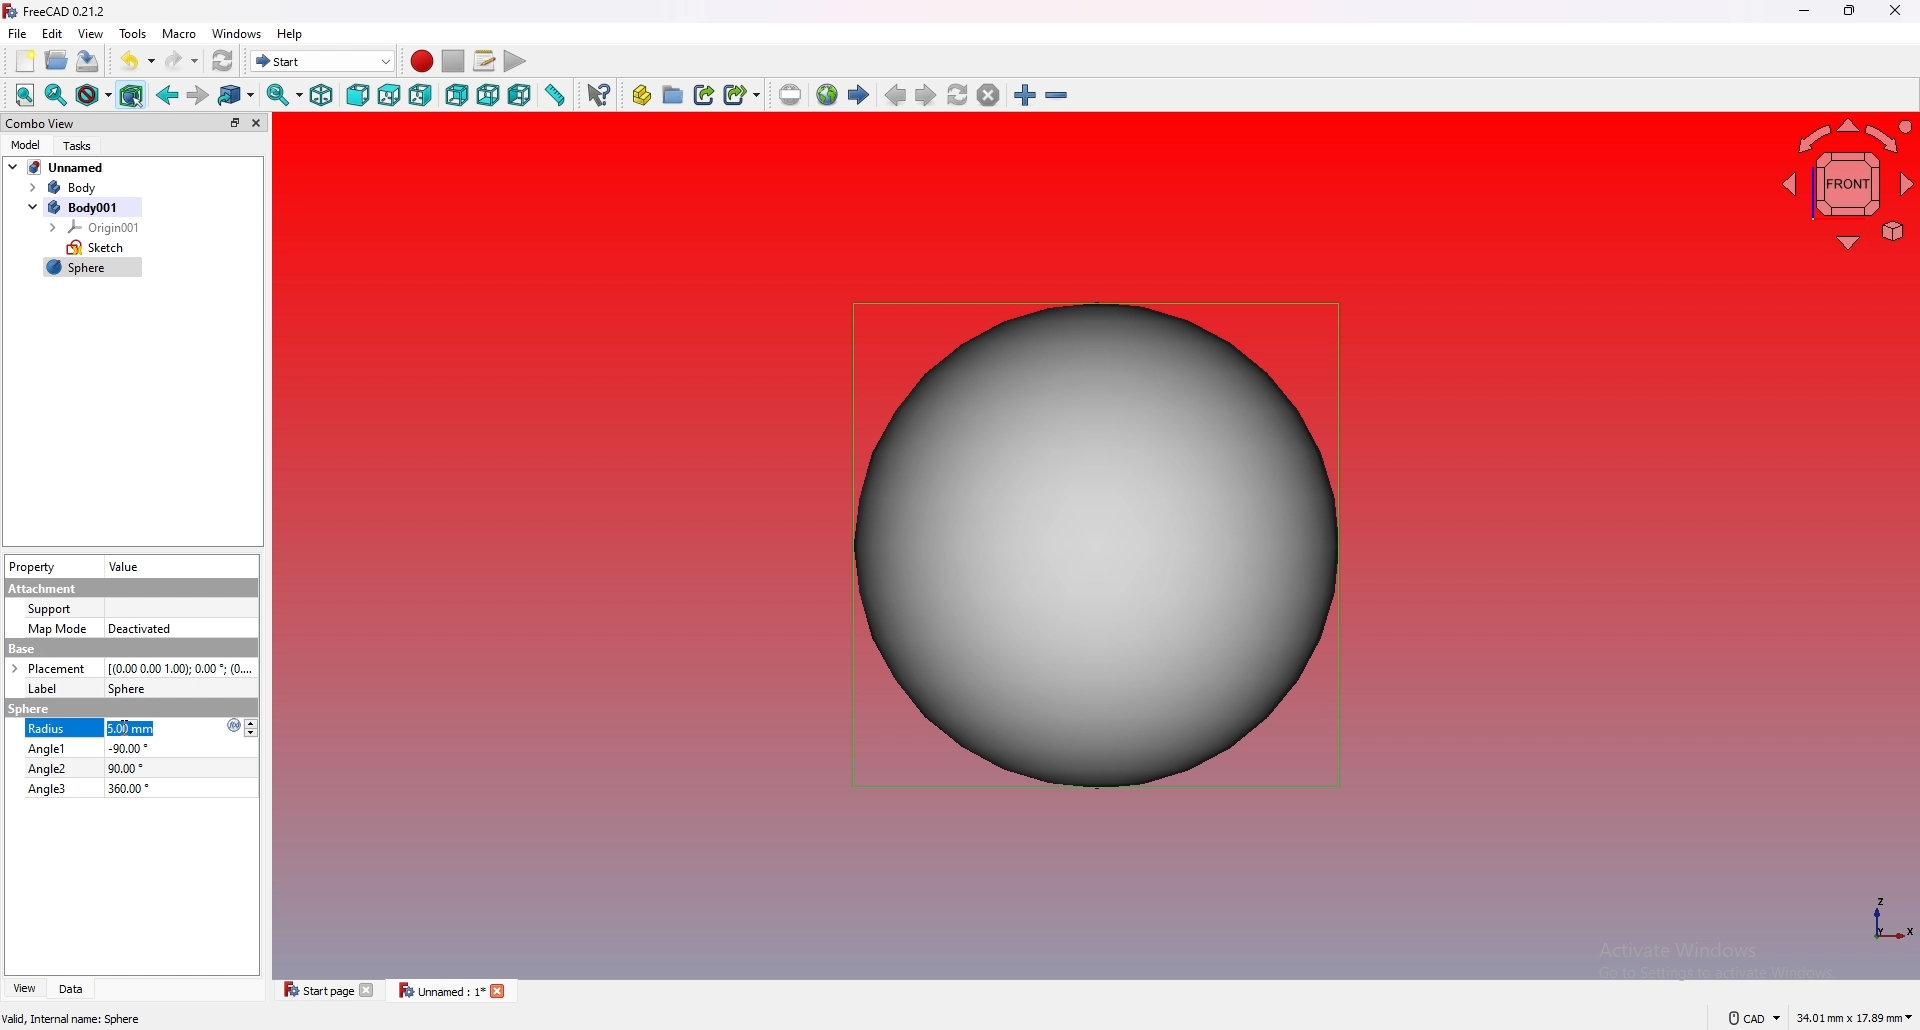 This screenshot has height=1030, width=1920. Describe the element at coordinates (129, 567) in the screenshot. I see `value` at that location.